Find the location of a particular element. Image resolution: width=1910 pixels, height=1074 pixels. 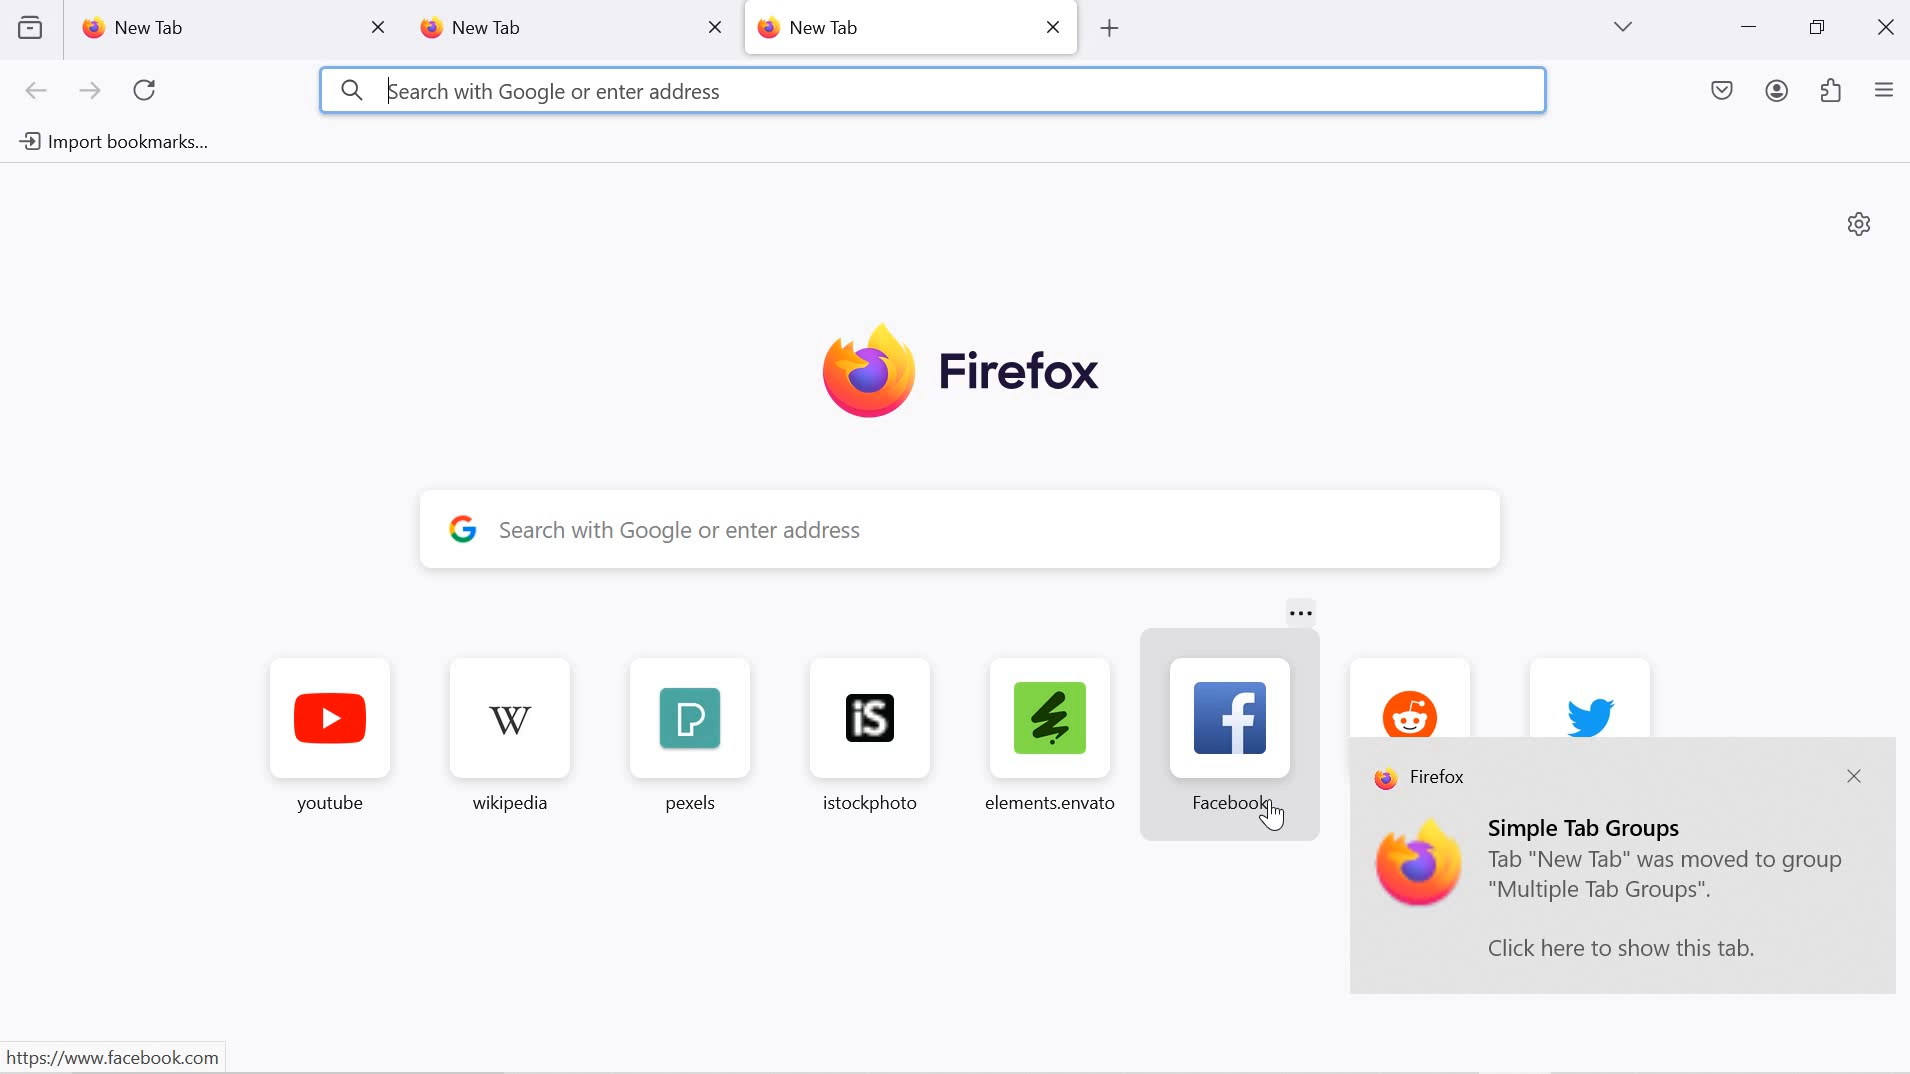

istockphoto favorite is located at coordinates (861, 734).